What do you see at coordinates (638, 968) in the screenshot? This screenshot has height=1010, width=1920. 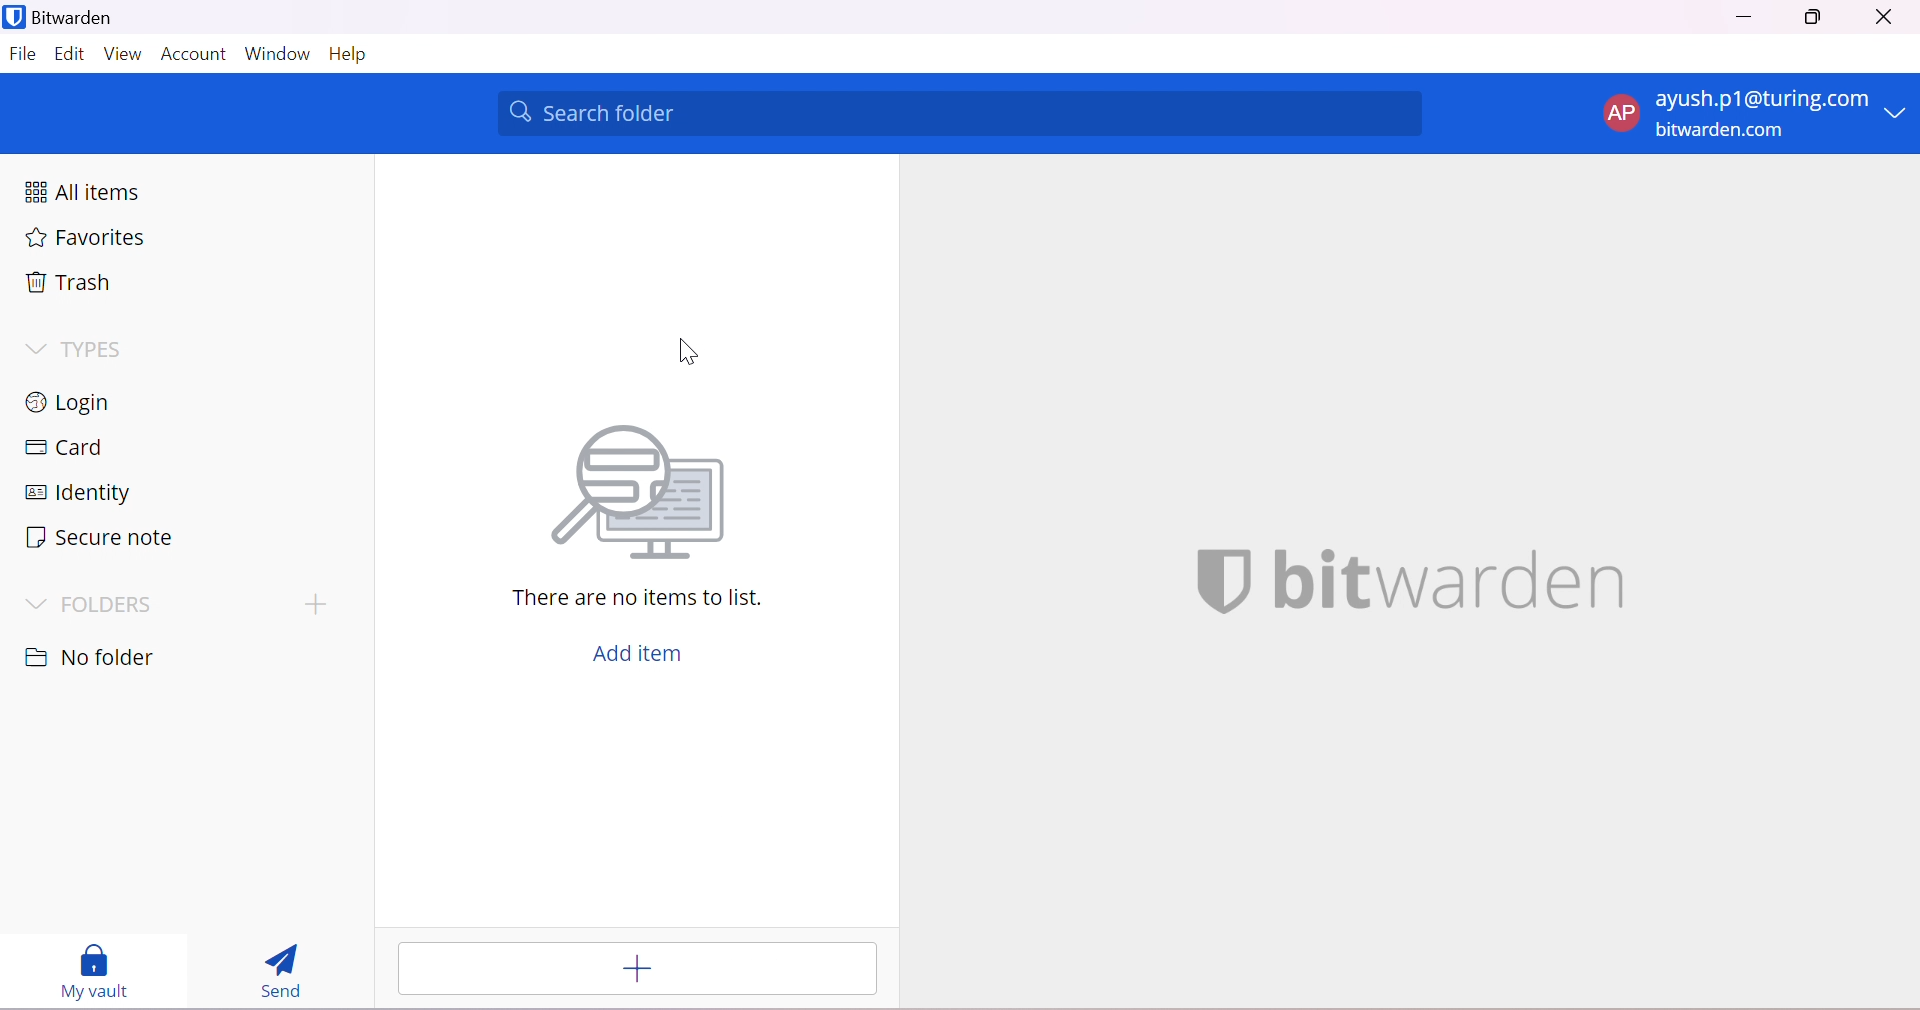 I see `add entry` at bounding box center [638, 968].